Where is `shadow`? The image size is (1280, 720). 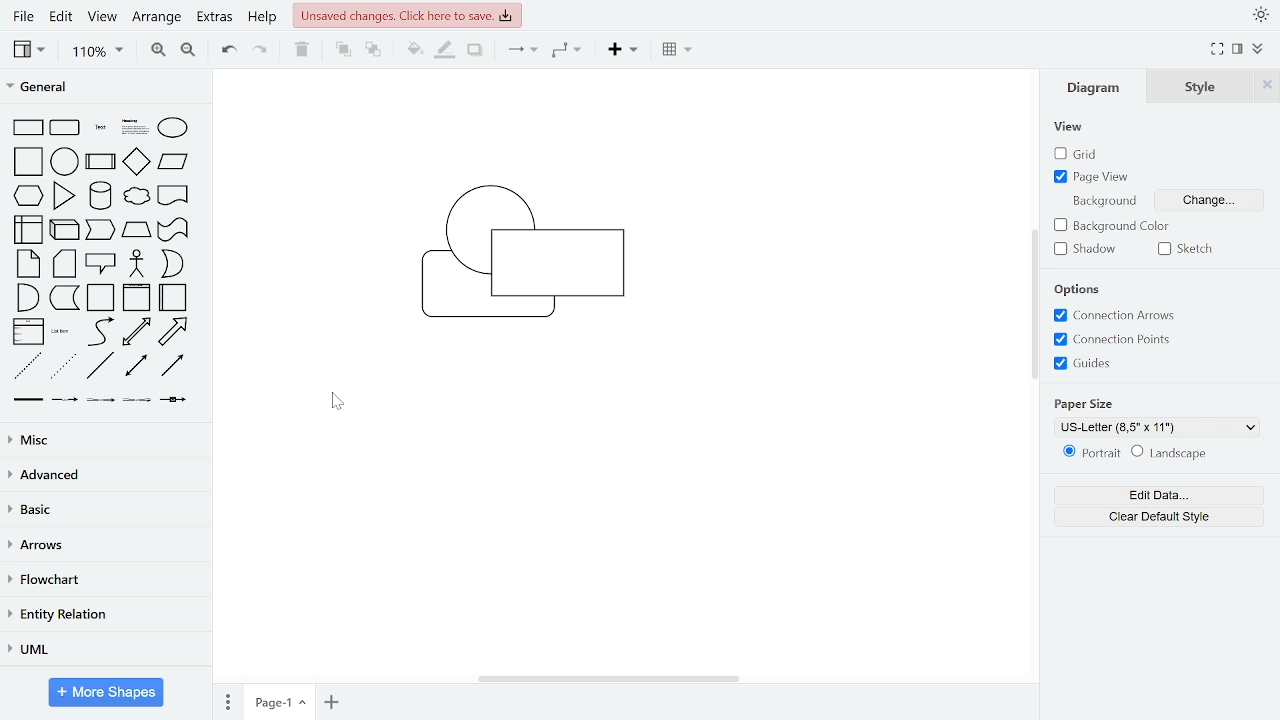 shadow is located at coordinates (1084, 249).